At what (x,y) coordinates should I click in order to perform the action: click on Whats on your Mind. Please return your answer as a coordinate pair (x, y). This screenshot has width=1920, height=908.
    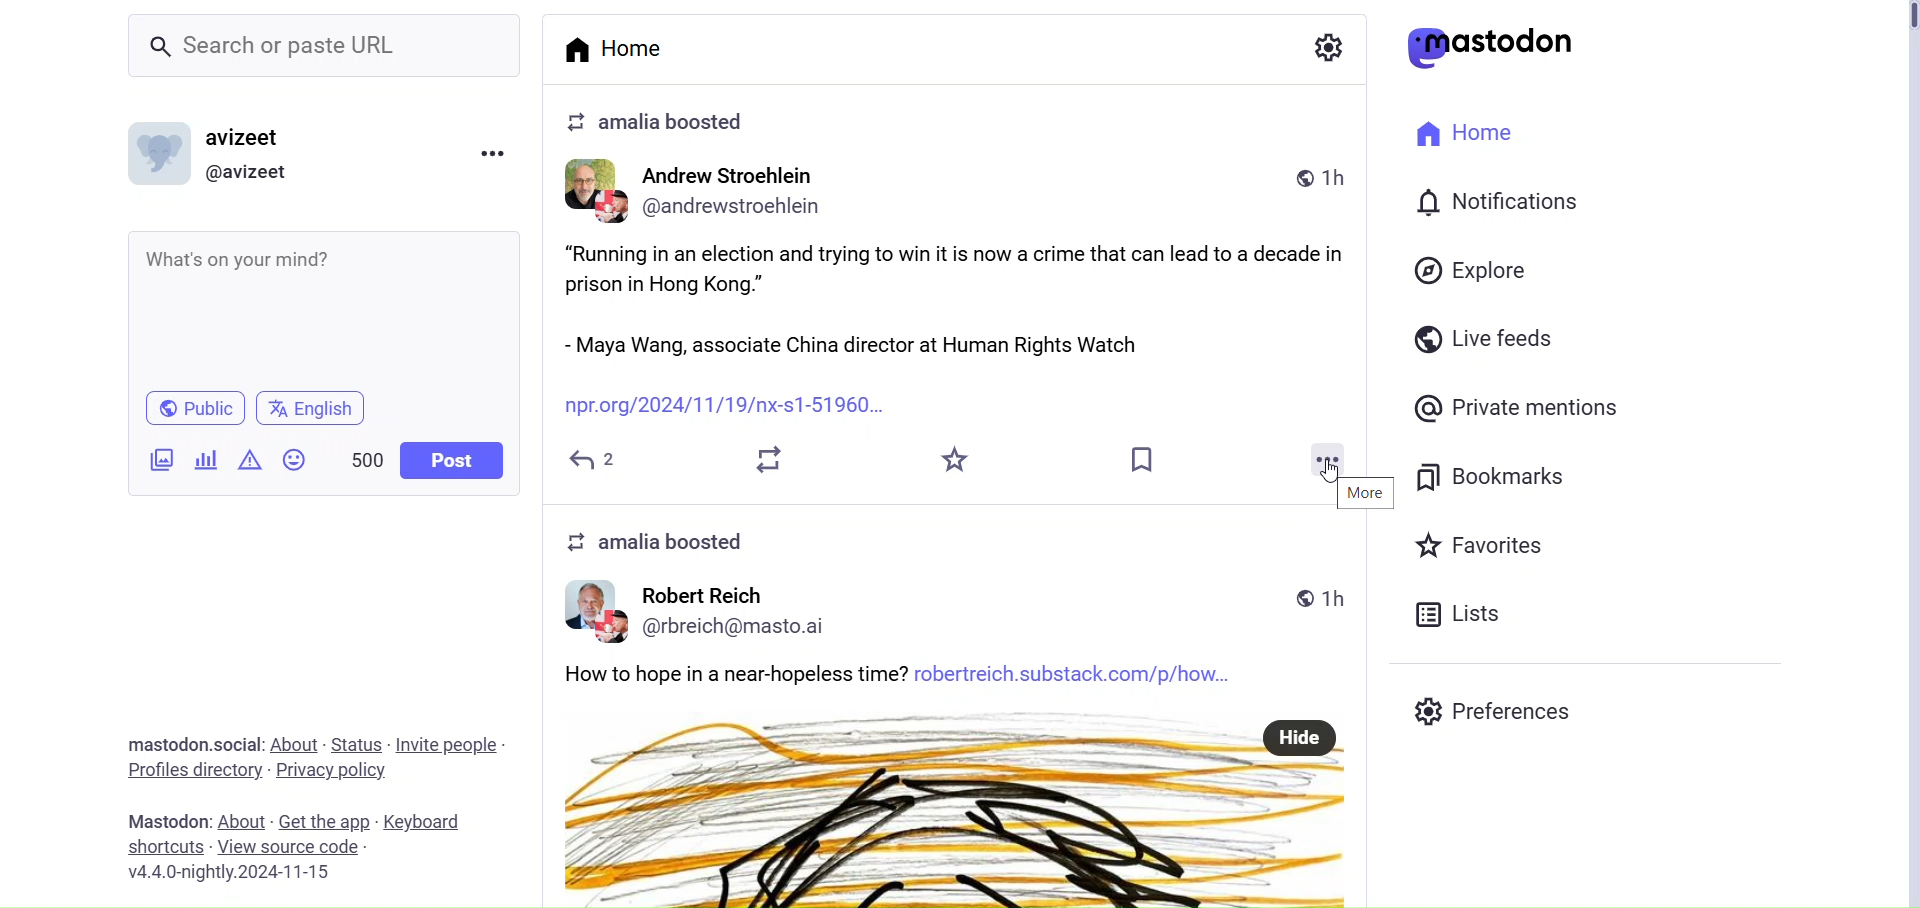
    Looking at the image, I should click on (330, 307).